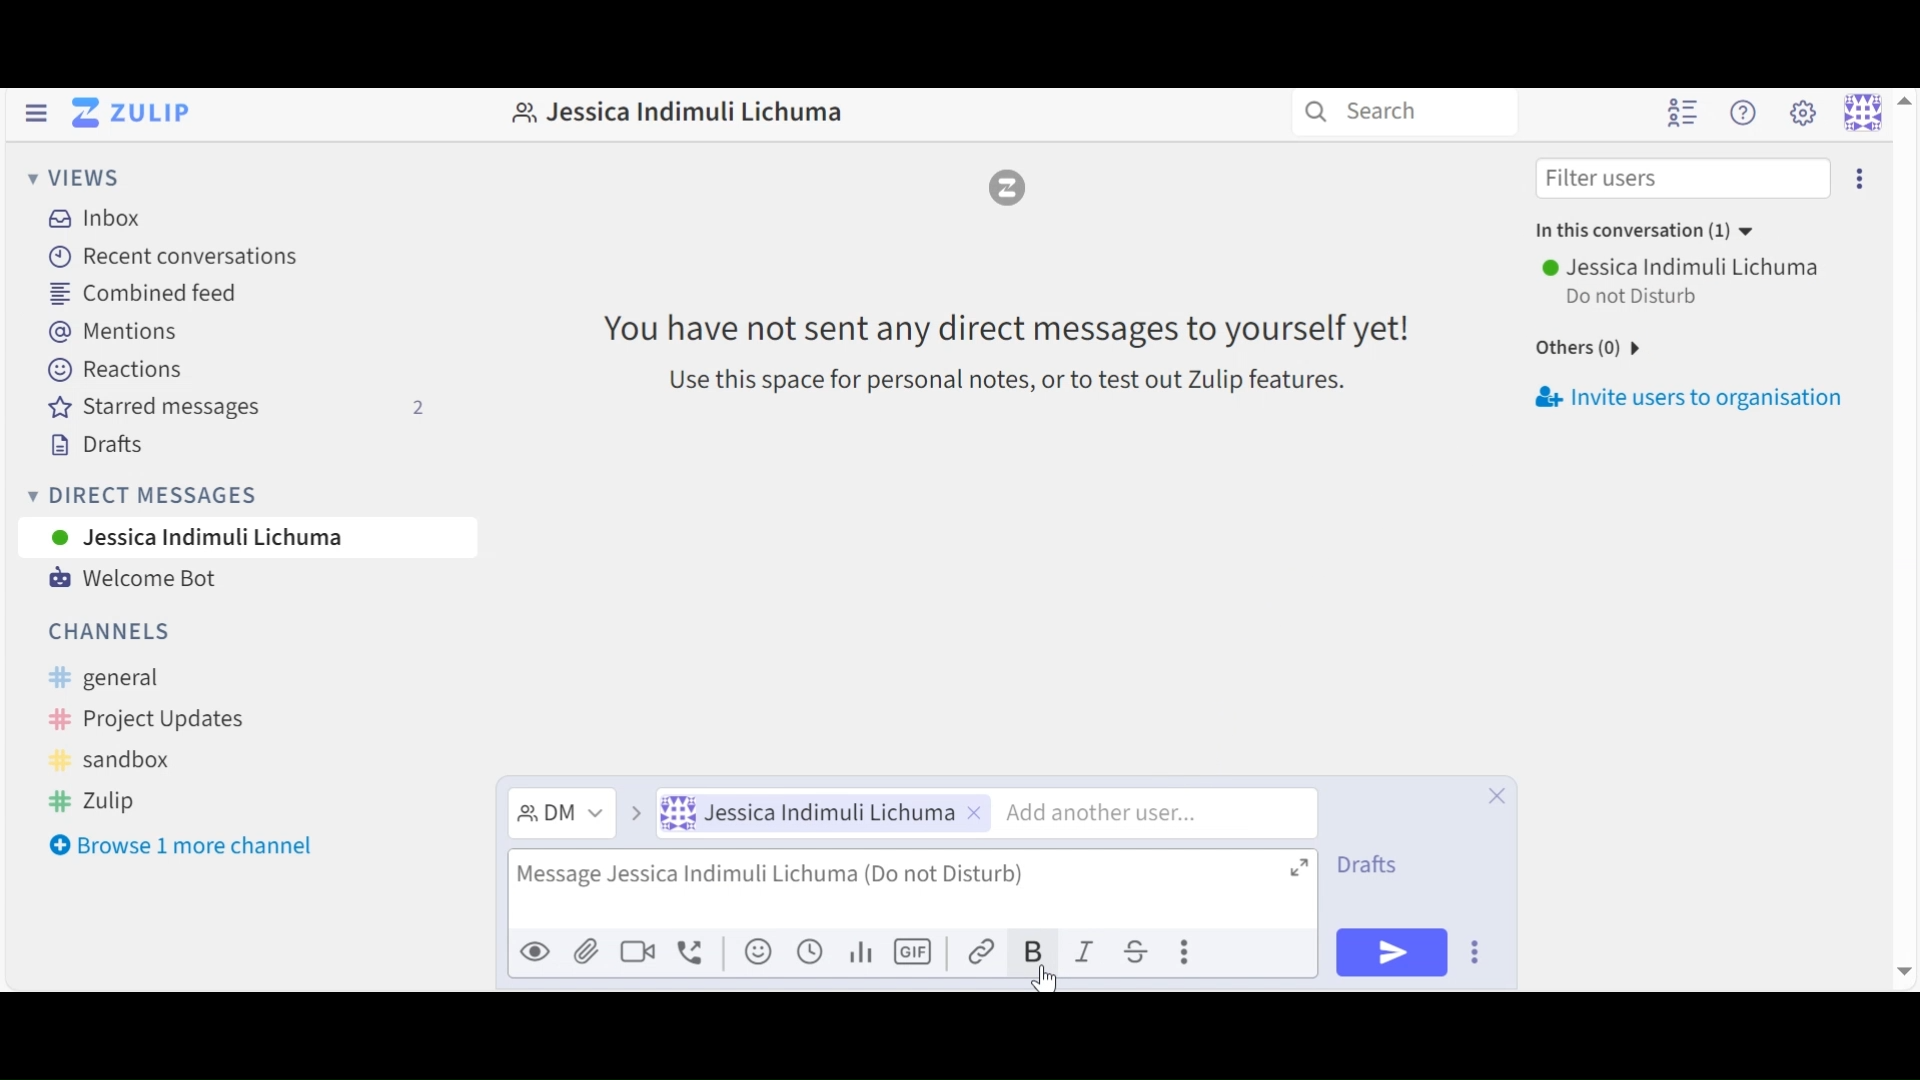  Describe the element at coordinates (1747, 113) in the screenshot. I see `Help menu` at that location.